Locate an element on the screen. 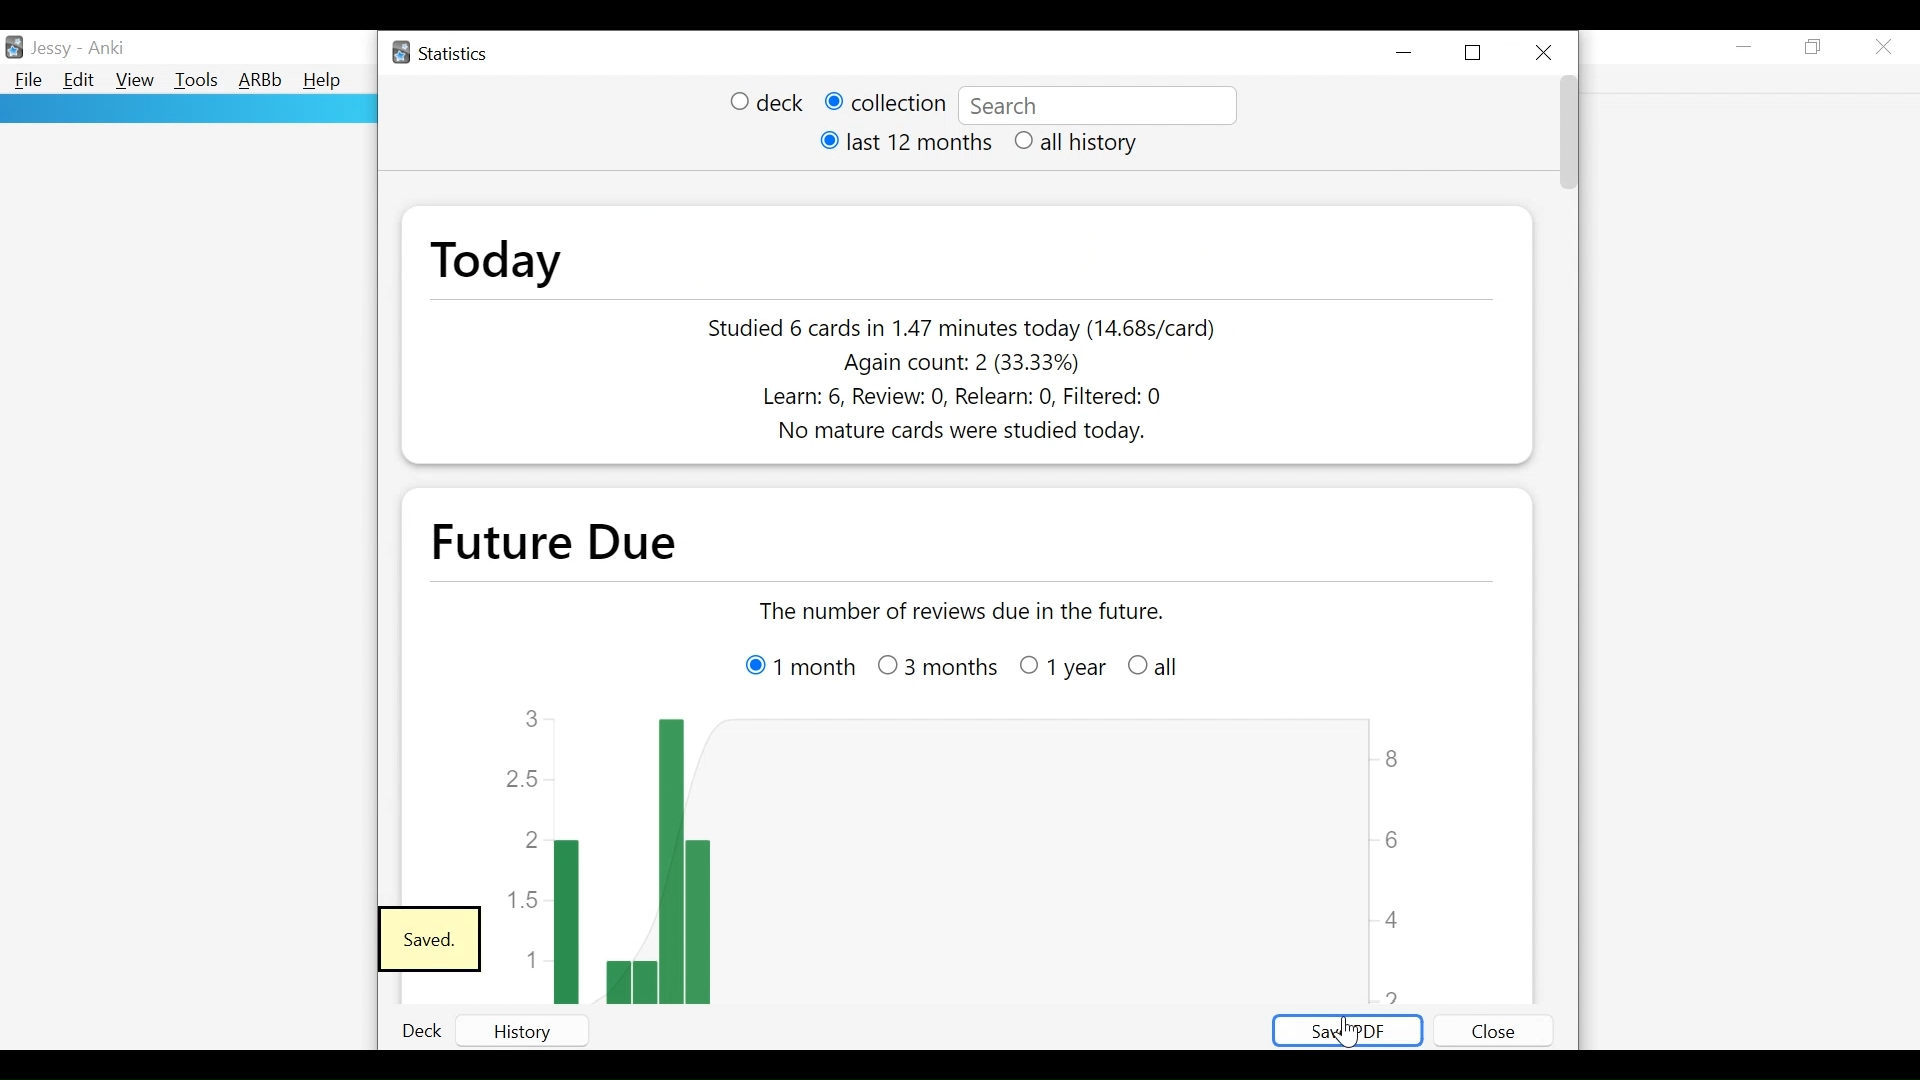 The height and width of the screenshot is (1080, 1920). (un) select collection is located at coordinates (884, 103).